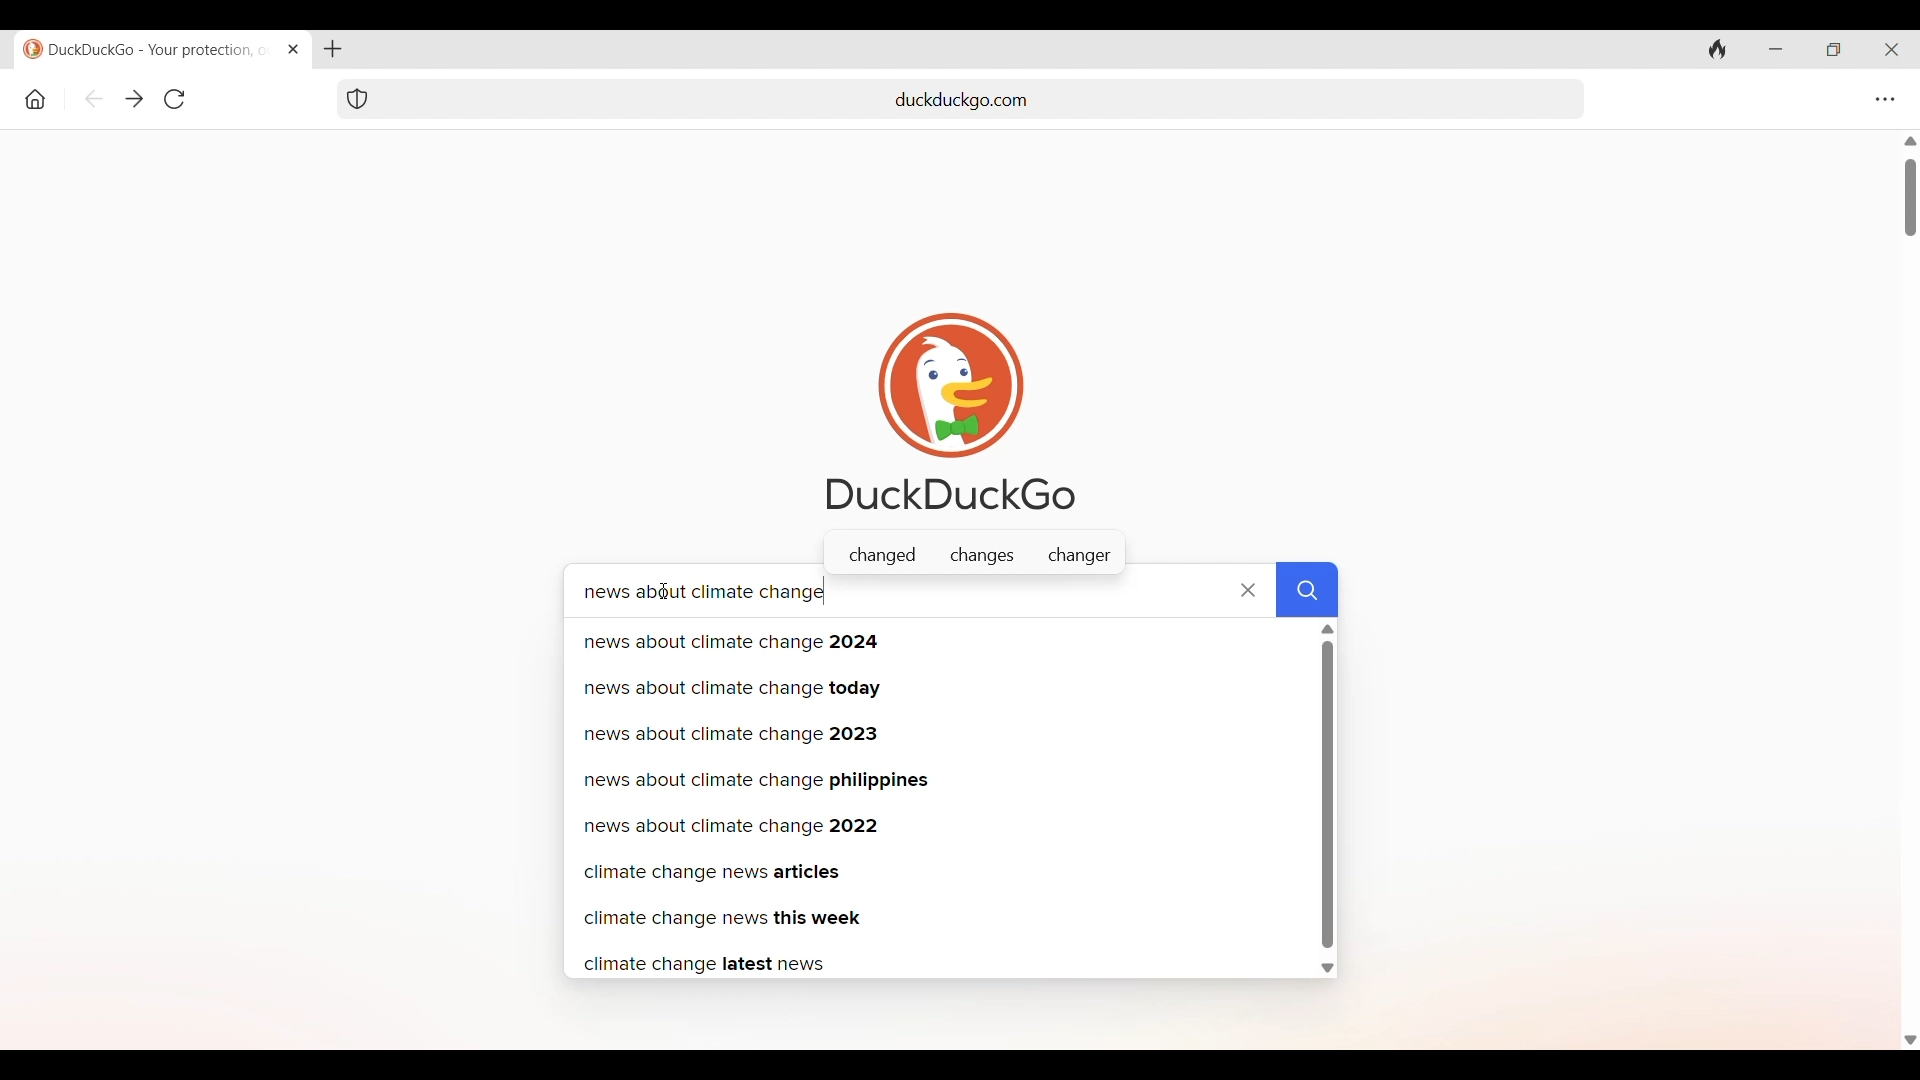  I want to click on Cursor, so click(665, 590).